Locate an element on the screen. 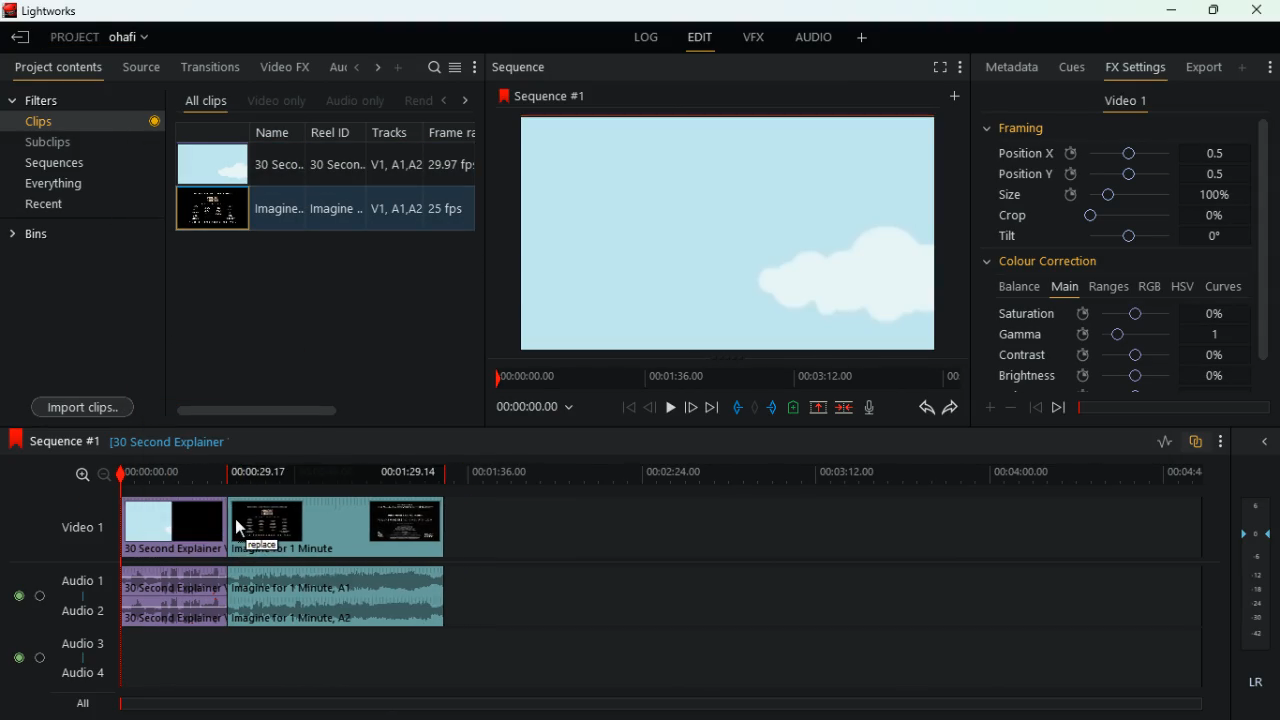  more is located at coordinates (866, 39).